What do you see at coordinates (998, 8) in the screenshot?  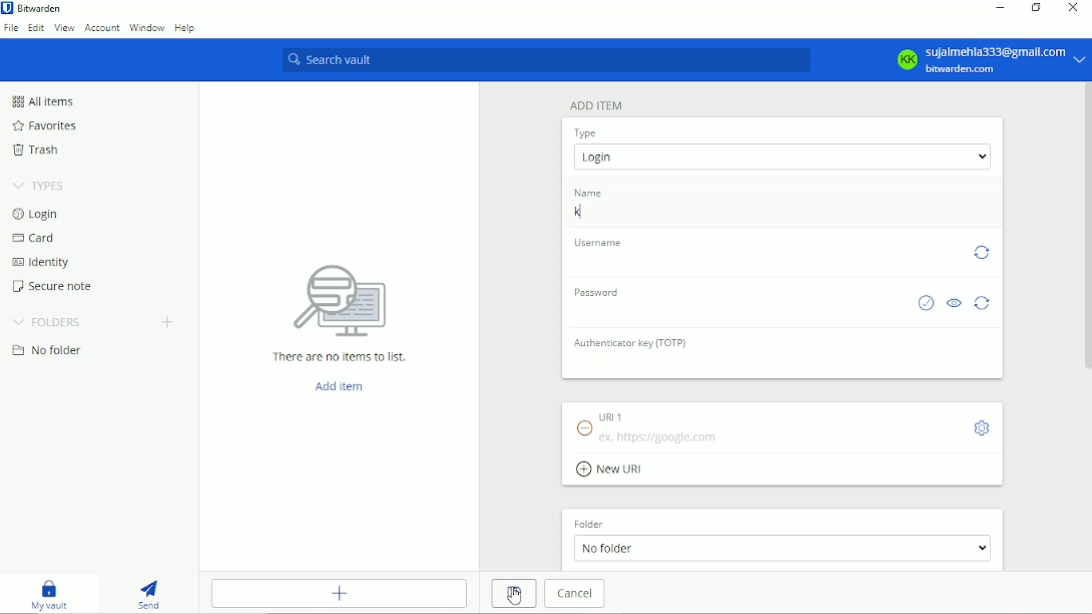 I see `Minimize` at bounding box center [998, 8].